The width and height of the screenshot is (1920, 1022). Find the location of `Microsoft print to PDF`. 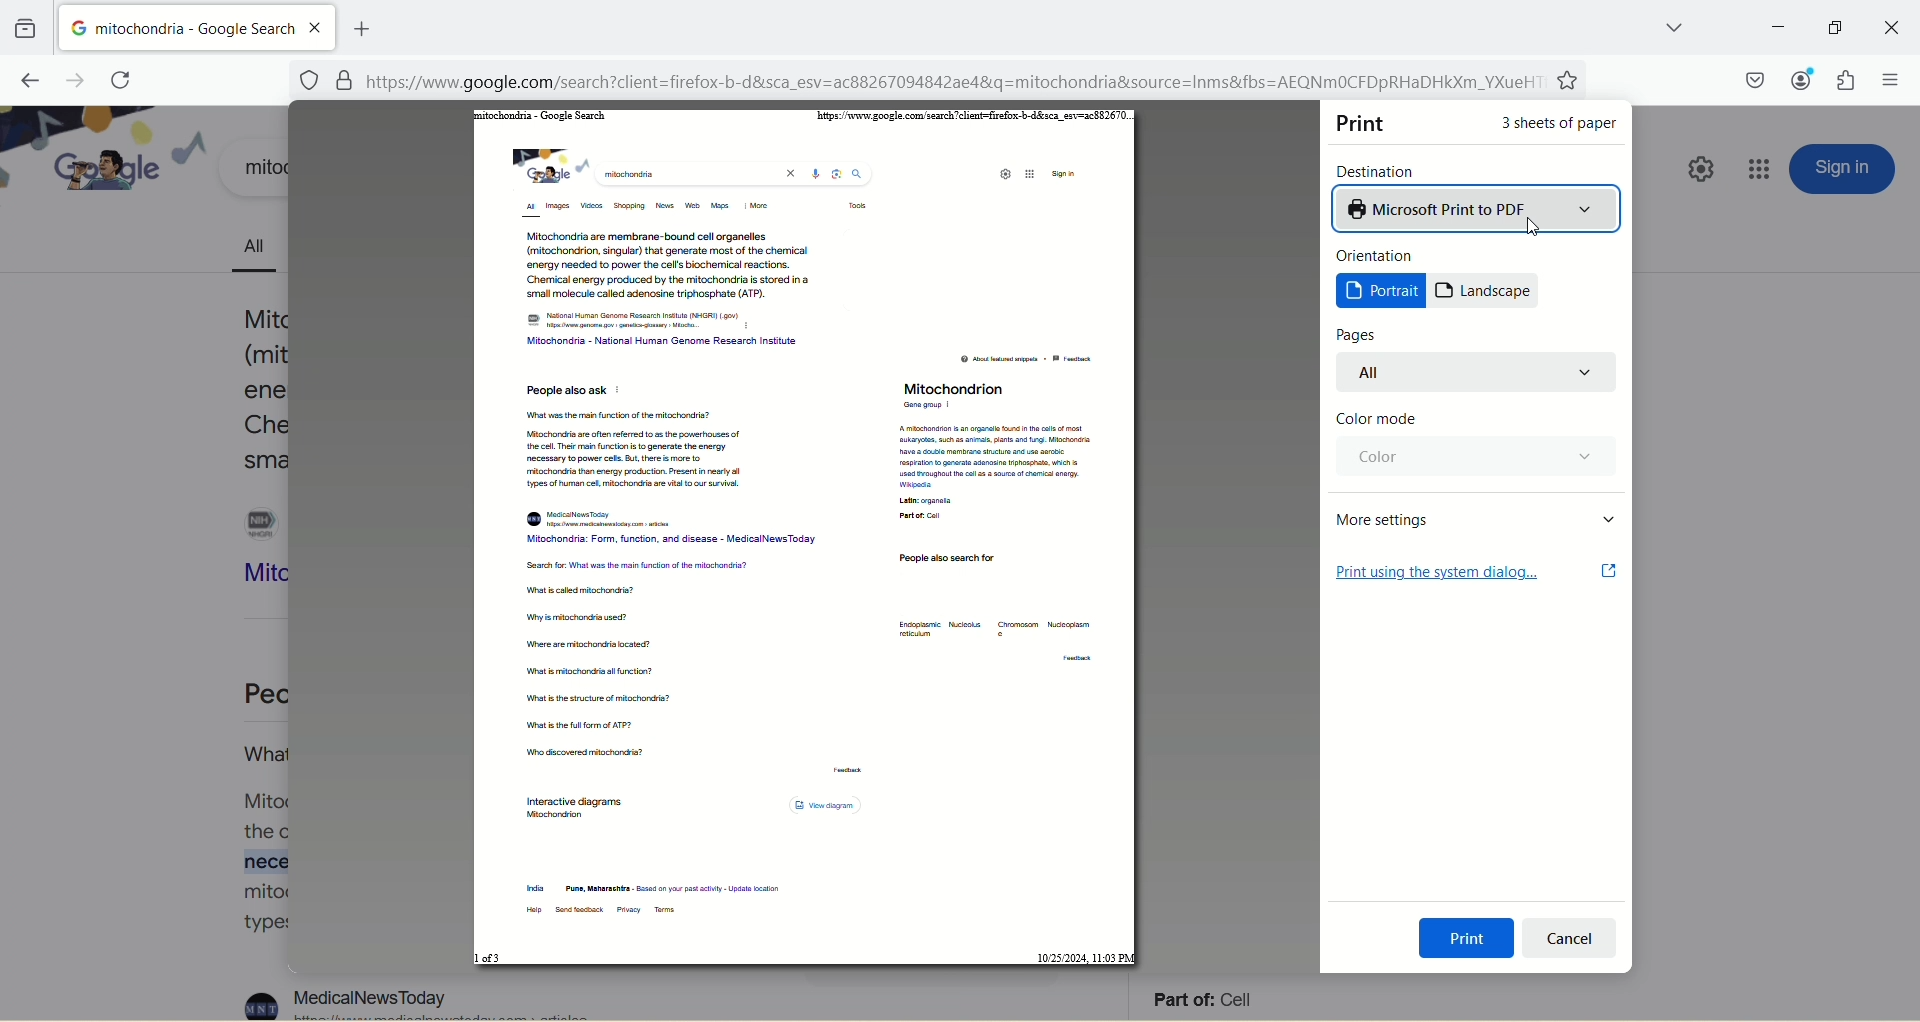

Microsoft print to PDF is located at coordinates (1478, 208).